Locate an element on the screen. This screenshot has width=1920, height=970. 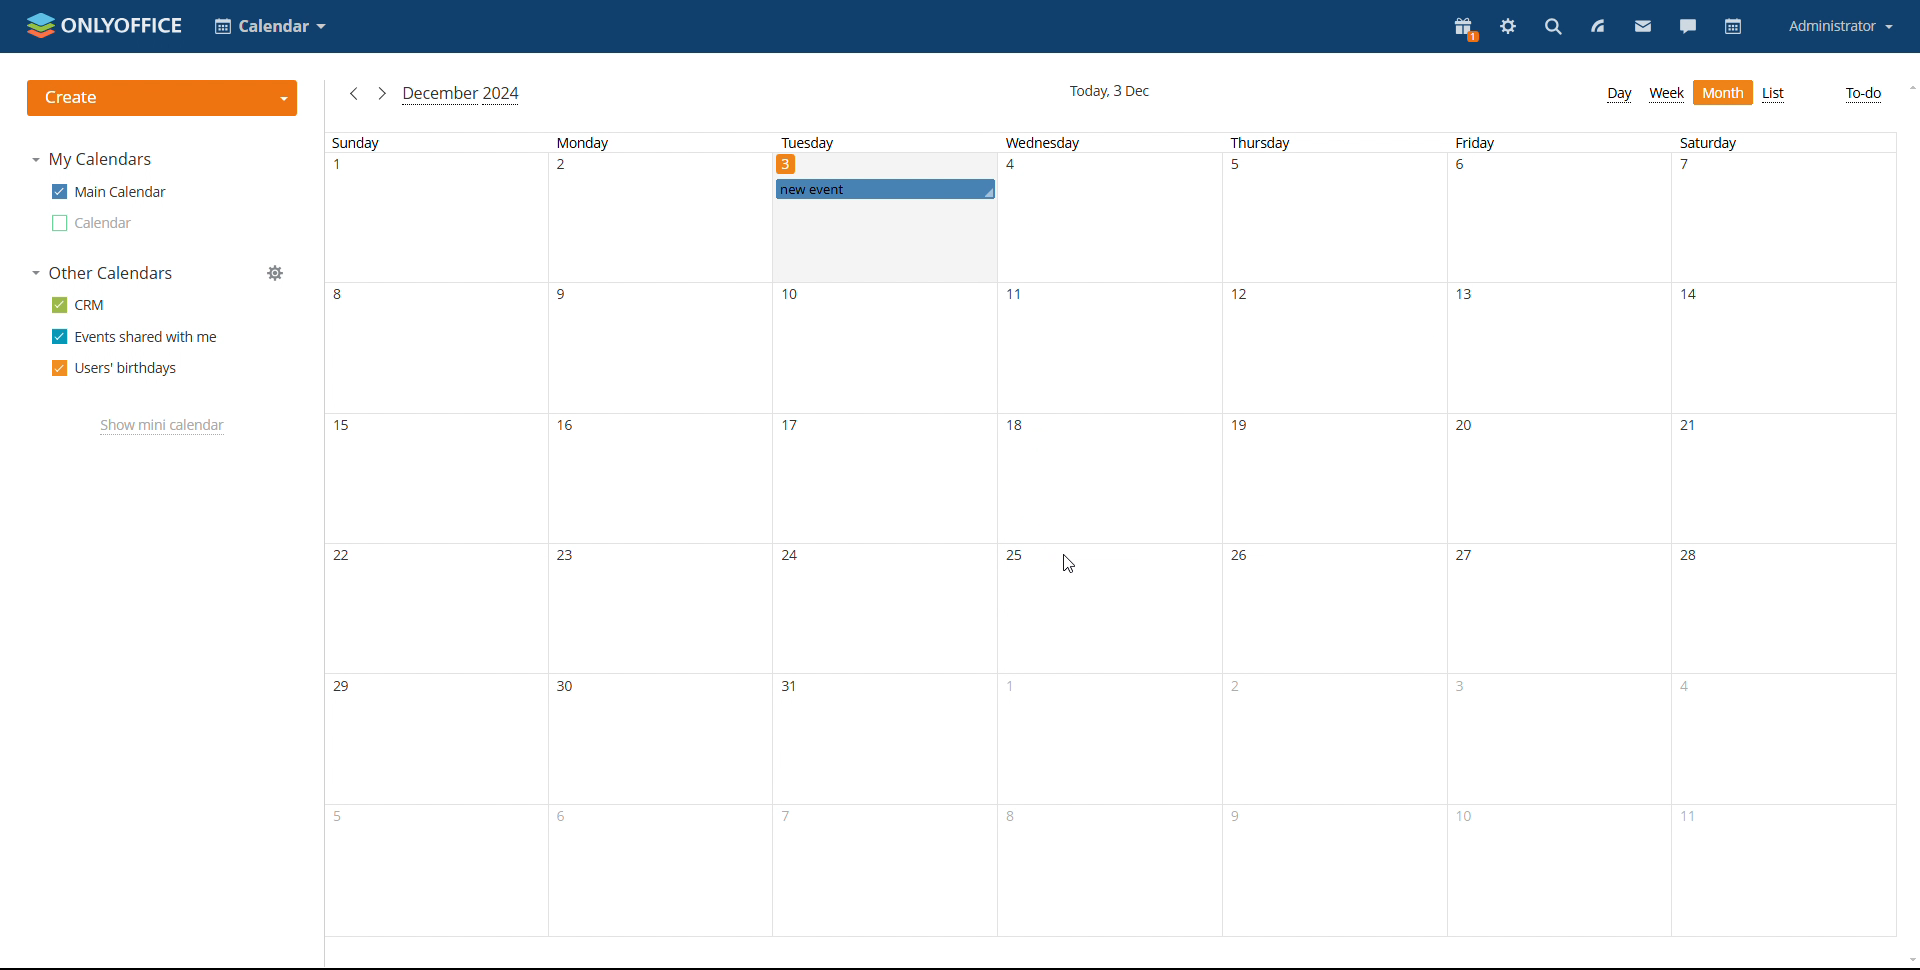
date is located at coordinates (787, 164).